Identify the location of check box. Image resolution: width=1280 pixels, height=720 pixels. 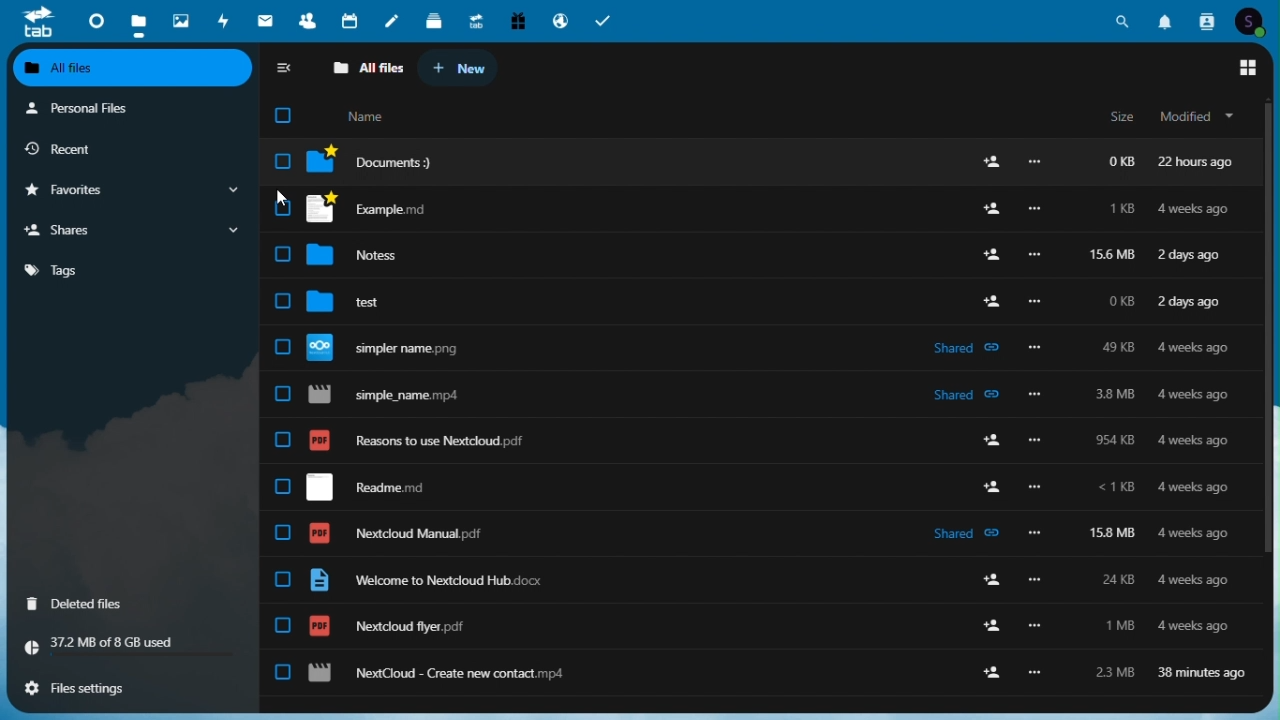
(283, 114).